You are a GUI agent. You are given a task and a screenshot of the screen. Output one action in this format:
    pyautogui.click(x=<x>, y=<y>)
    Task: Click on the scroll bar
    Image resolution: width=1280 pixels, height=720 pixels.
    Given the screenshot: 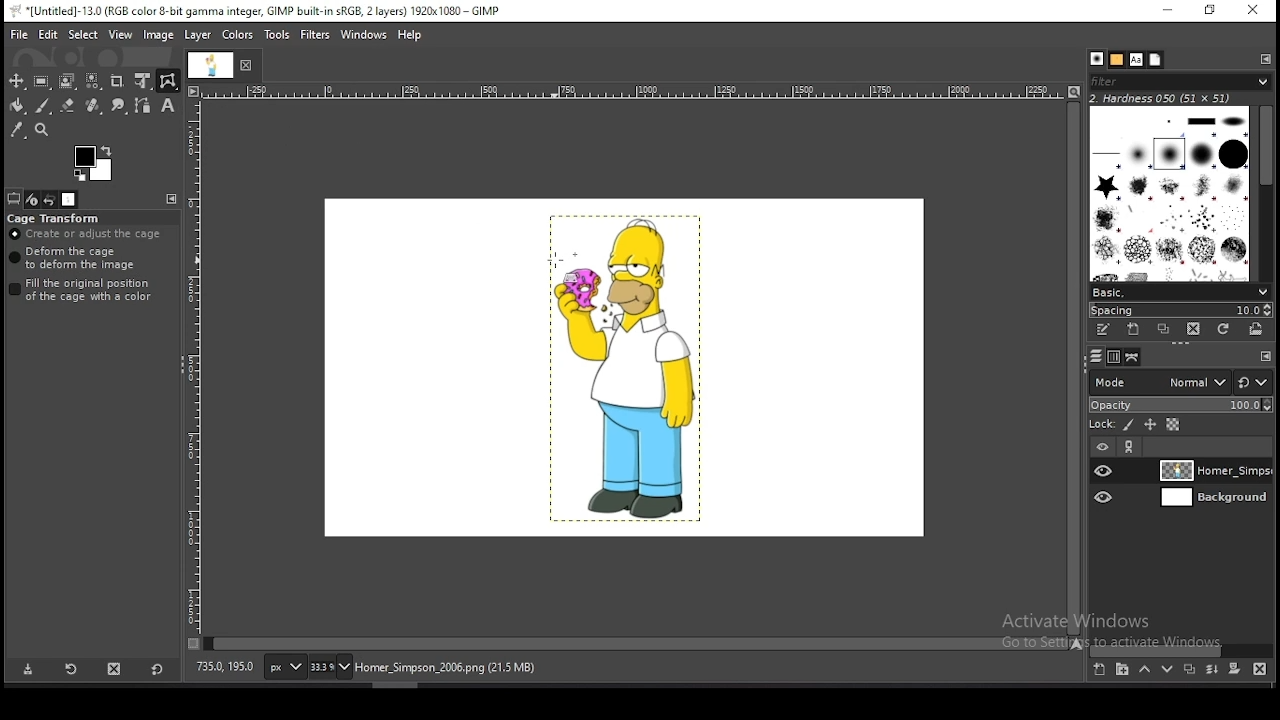 What is the action you would take?
    pyautogui.click(x=636, y=642)
    